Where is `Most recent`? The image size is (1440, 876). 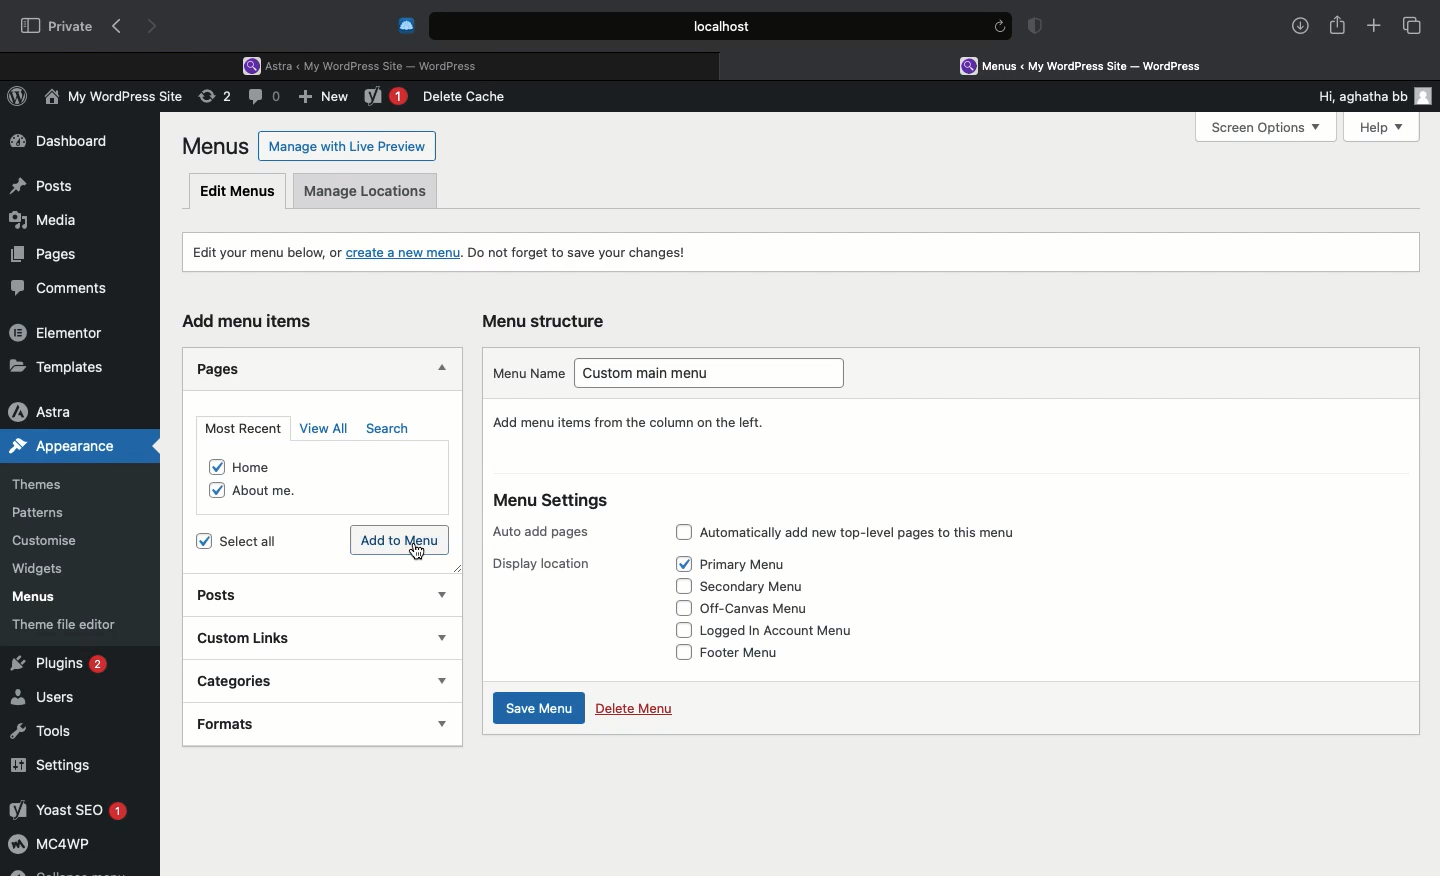 Most recent is located at coordinates (240, 428).